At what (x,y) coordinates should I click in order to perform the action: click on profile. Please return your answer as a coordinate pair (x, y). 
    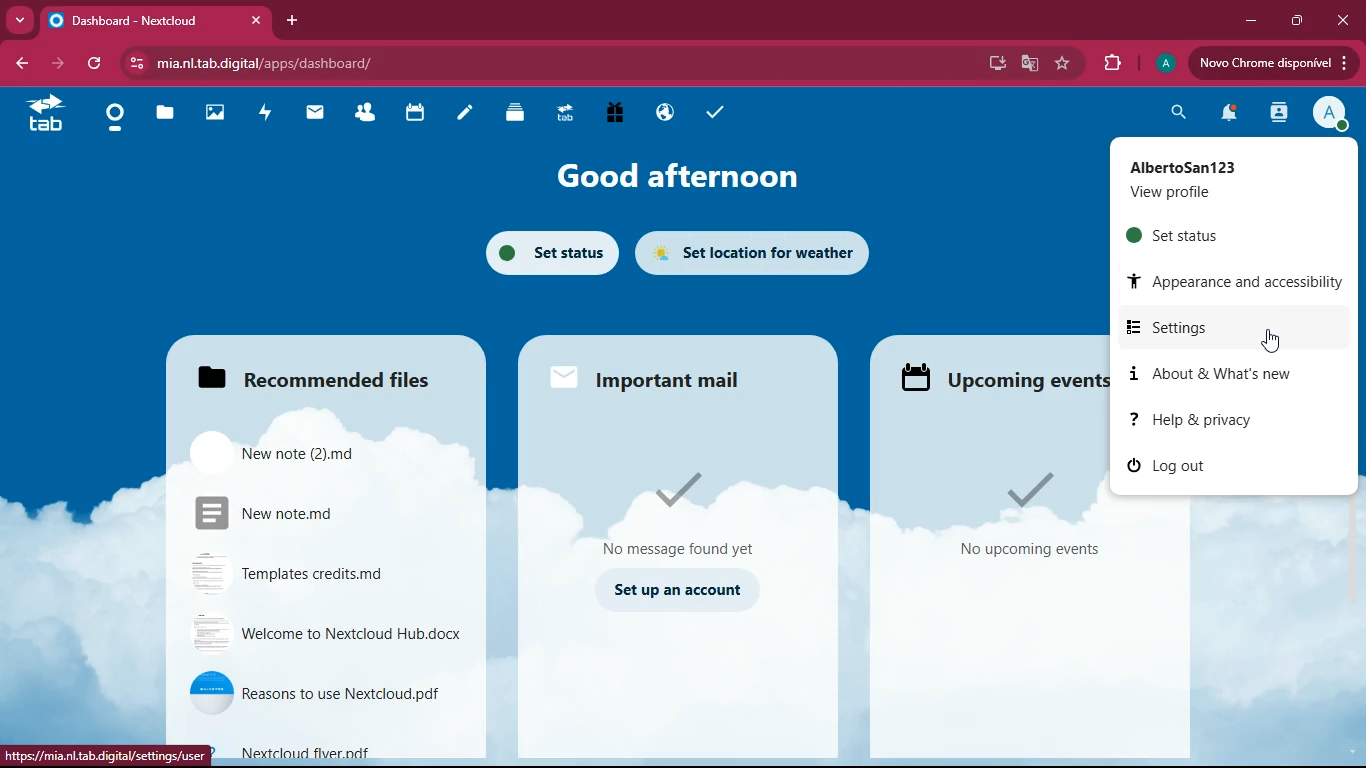
    Looking at the image, I should click on (1164, 64).